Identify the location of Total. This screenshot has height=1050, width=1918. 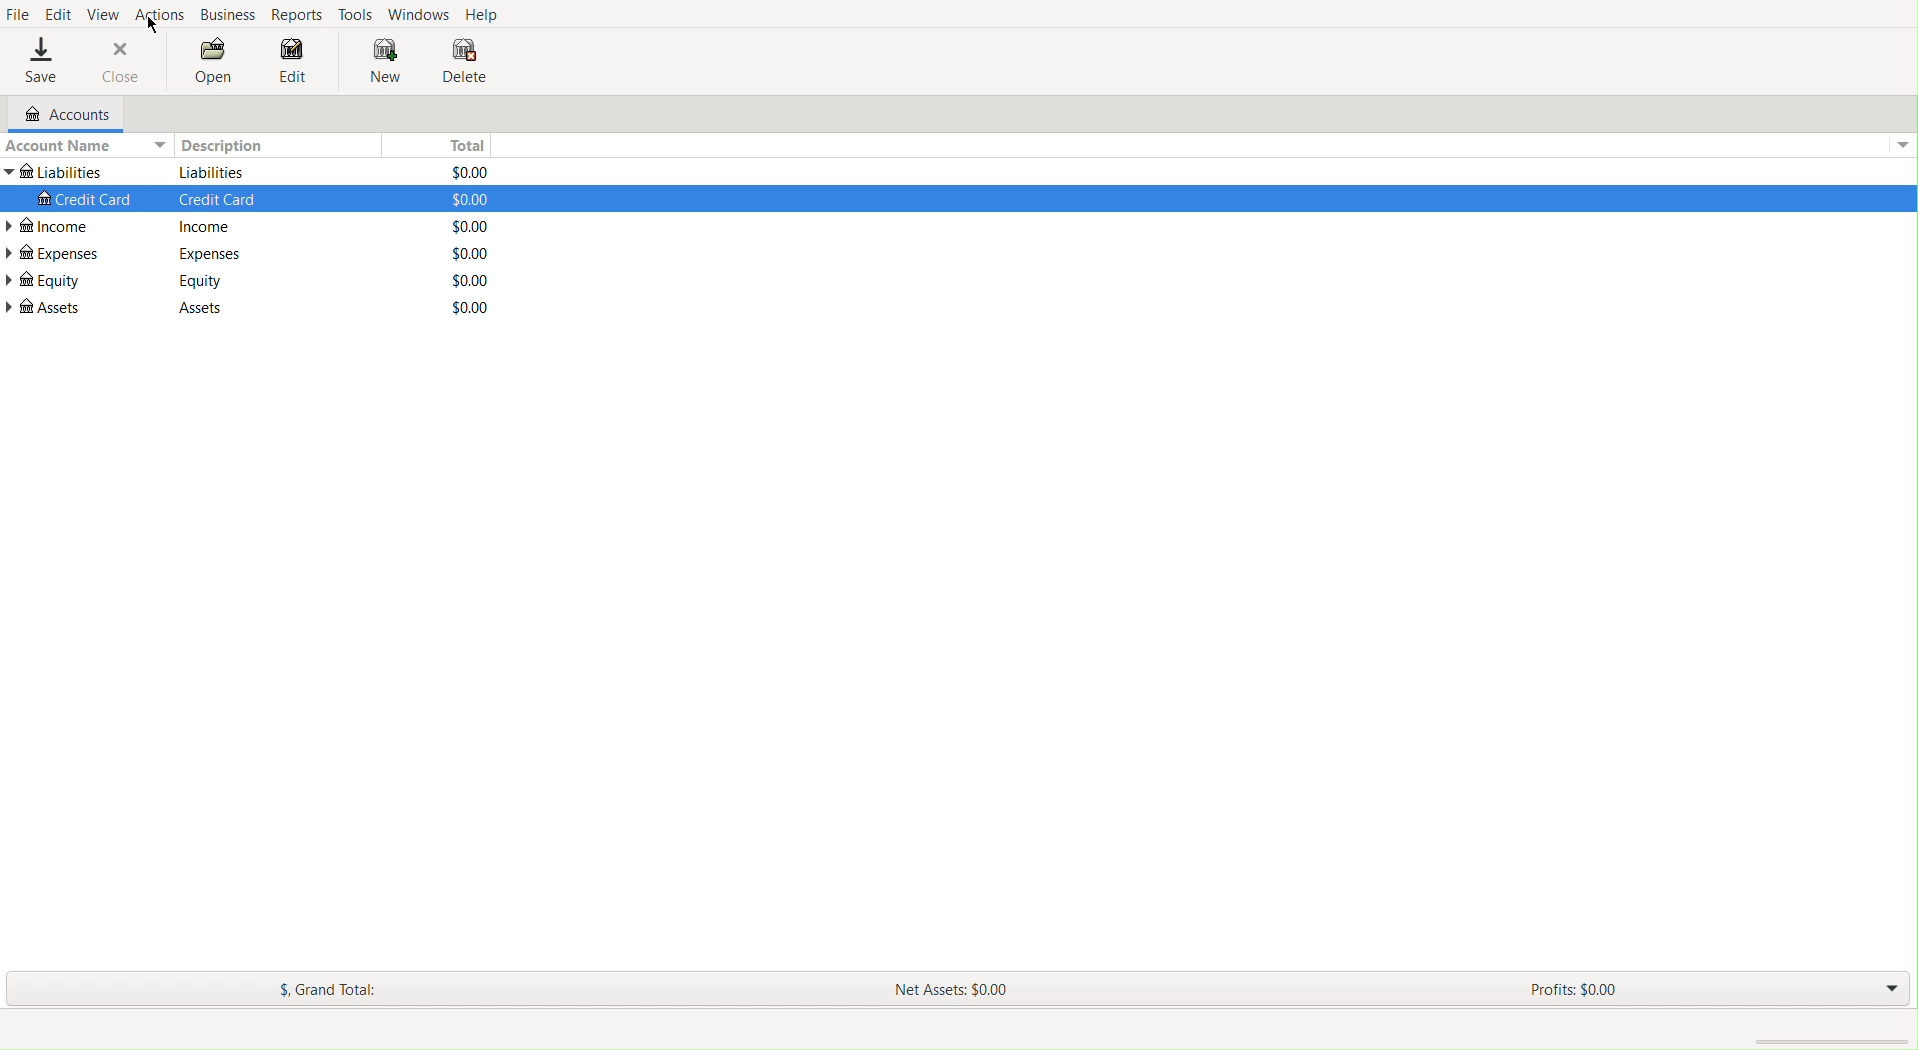
(472, 251).